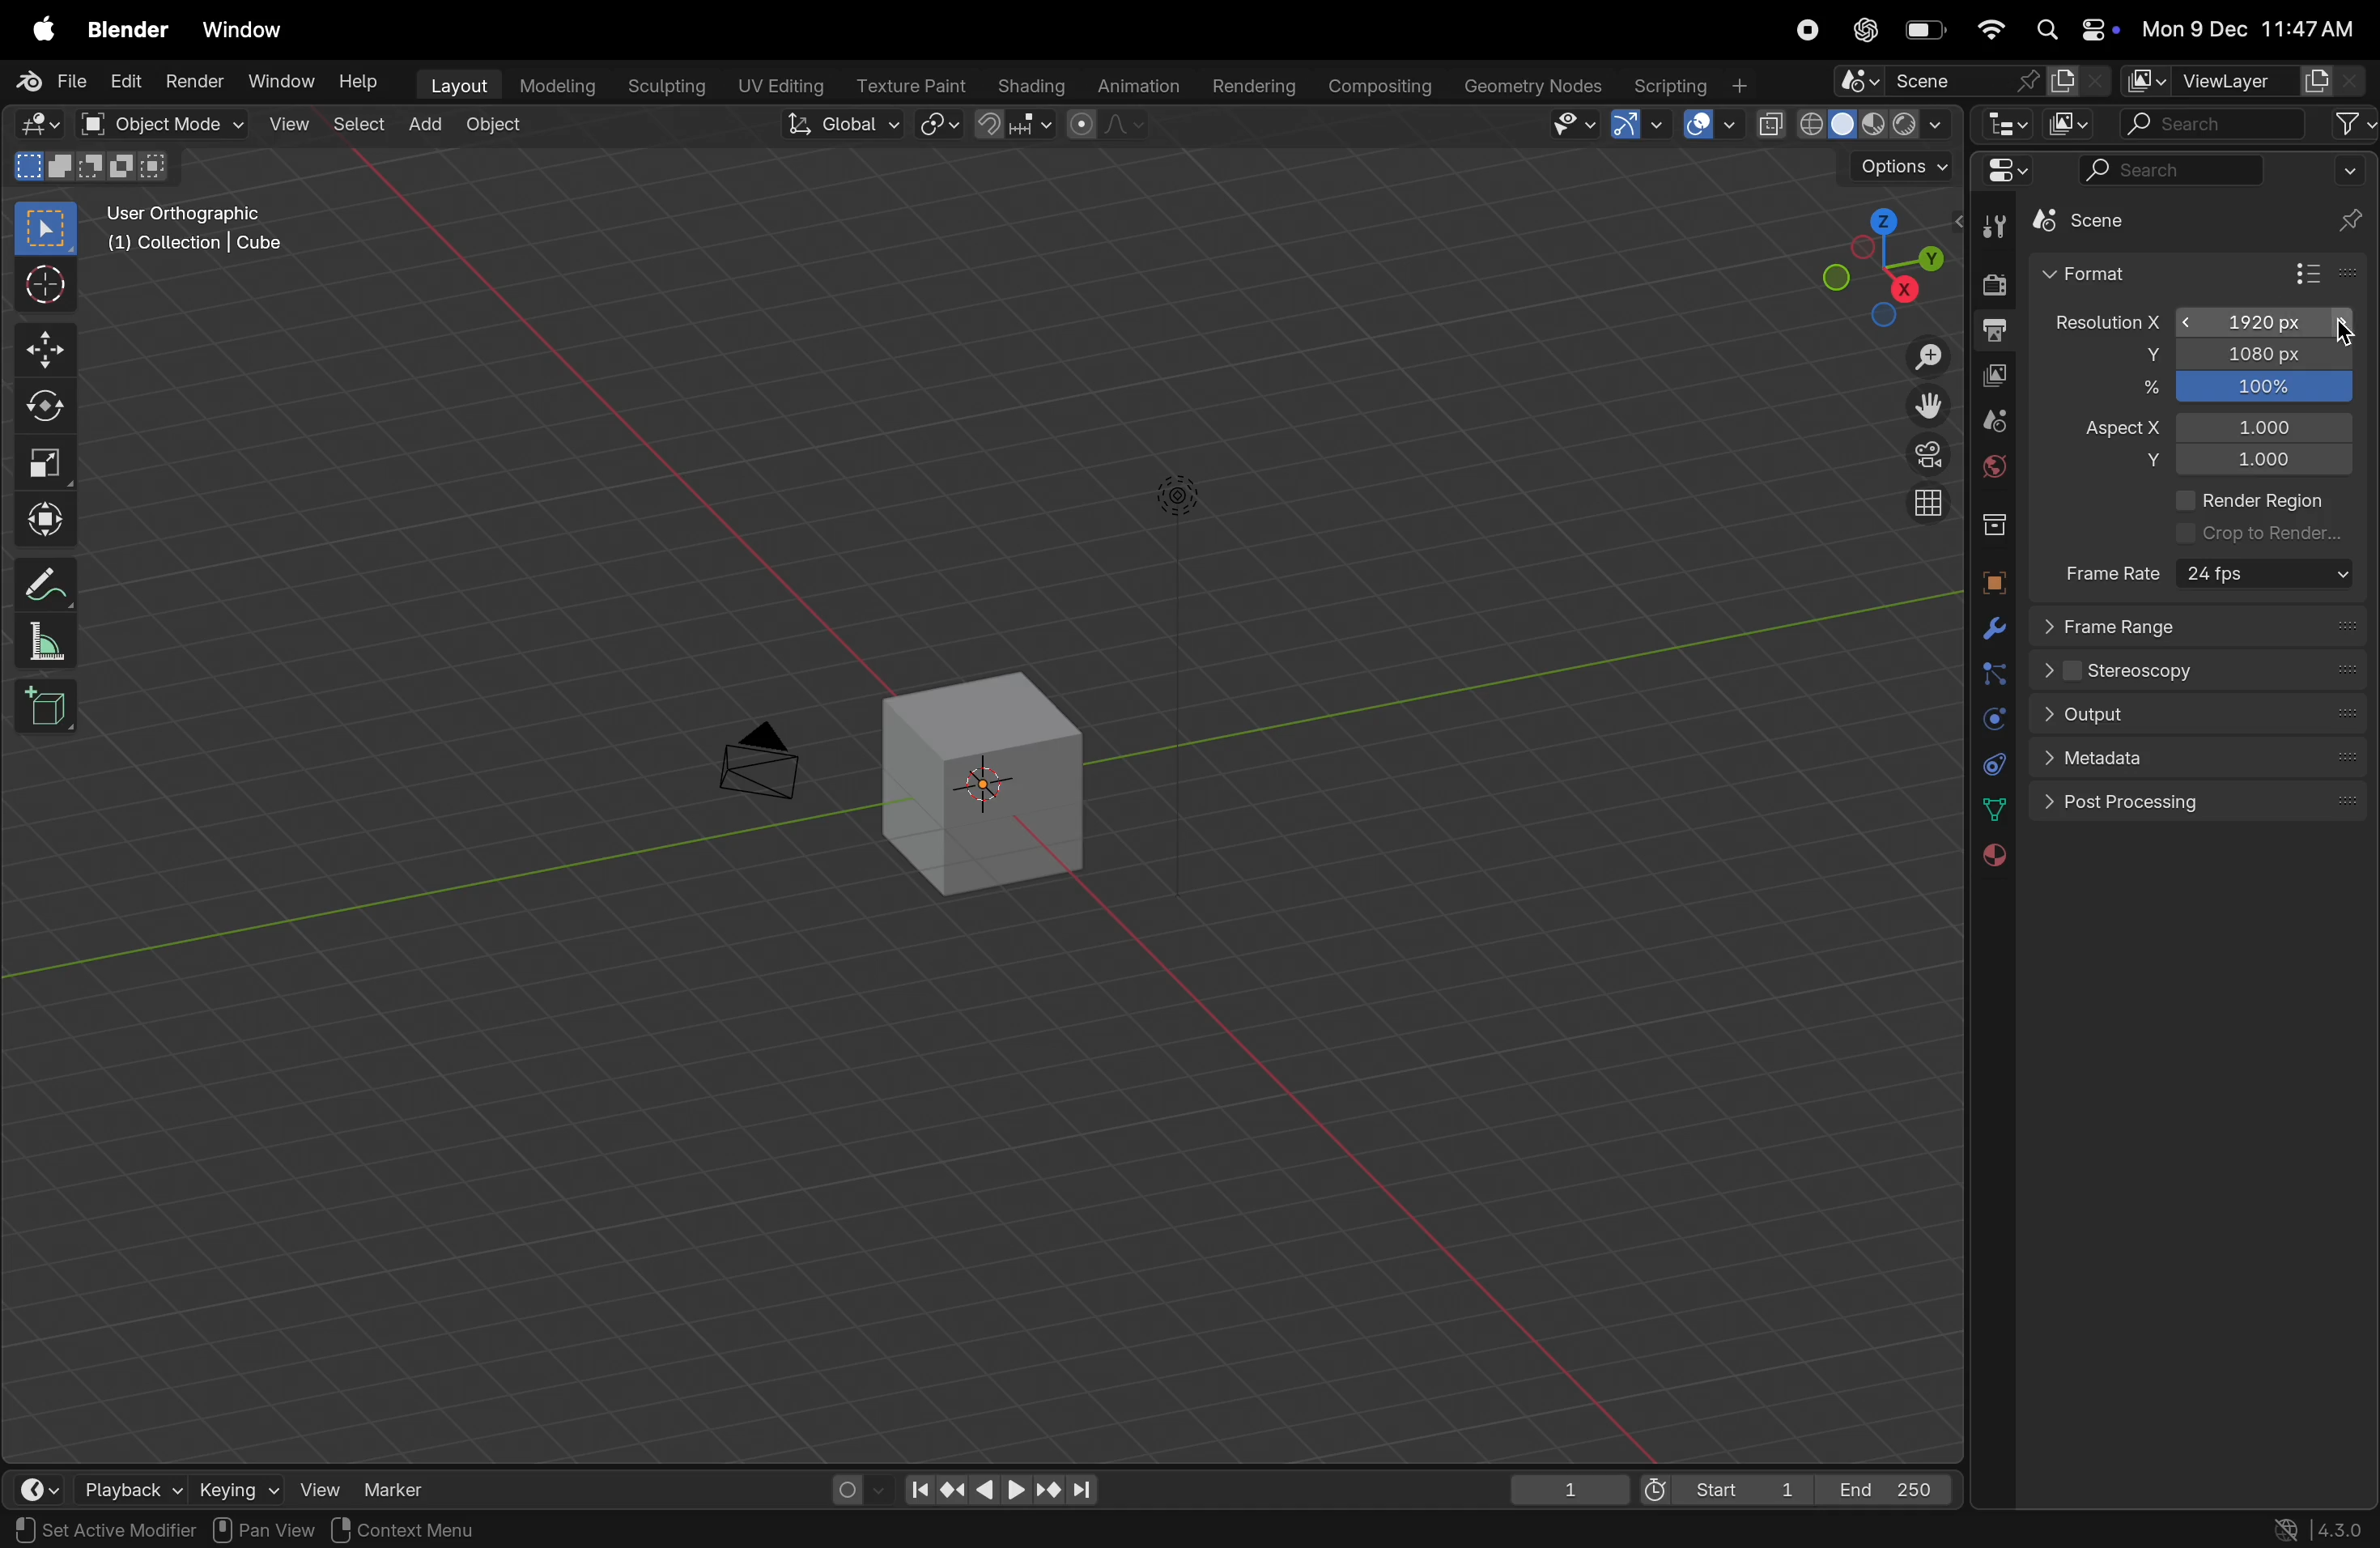 The width and height of the screenshot is (2380, 1548). Describe the element at coordinates (2100, 715) in the screenshot. I see `output` at that location.